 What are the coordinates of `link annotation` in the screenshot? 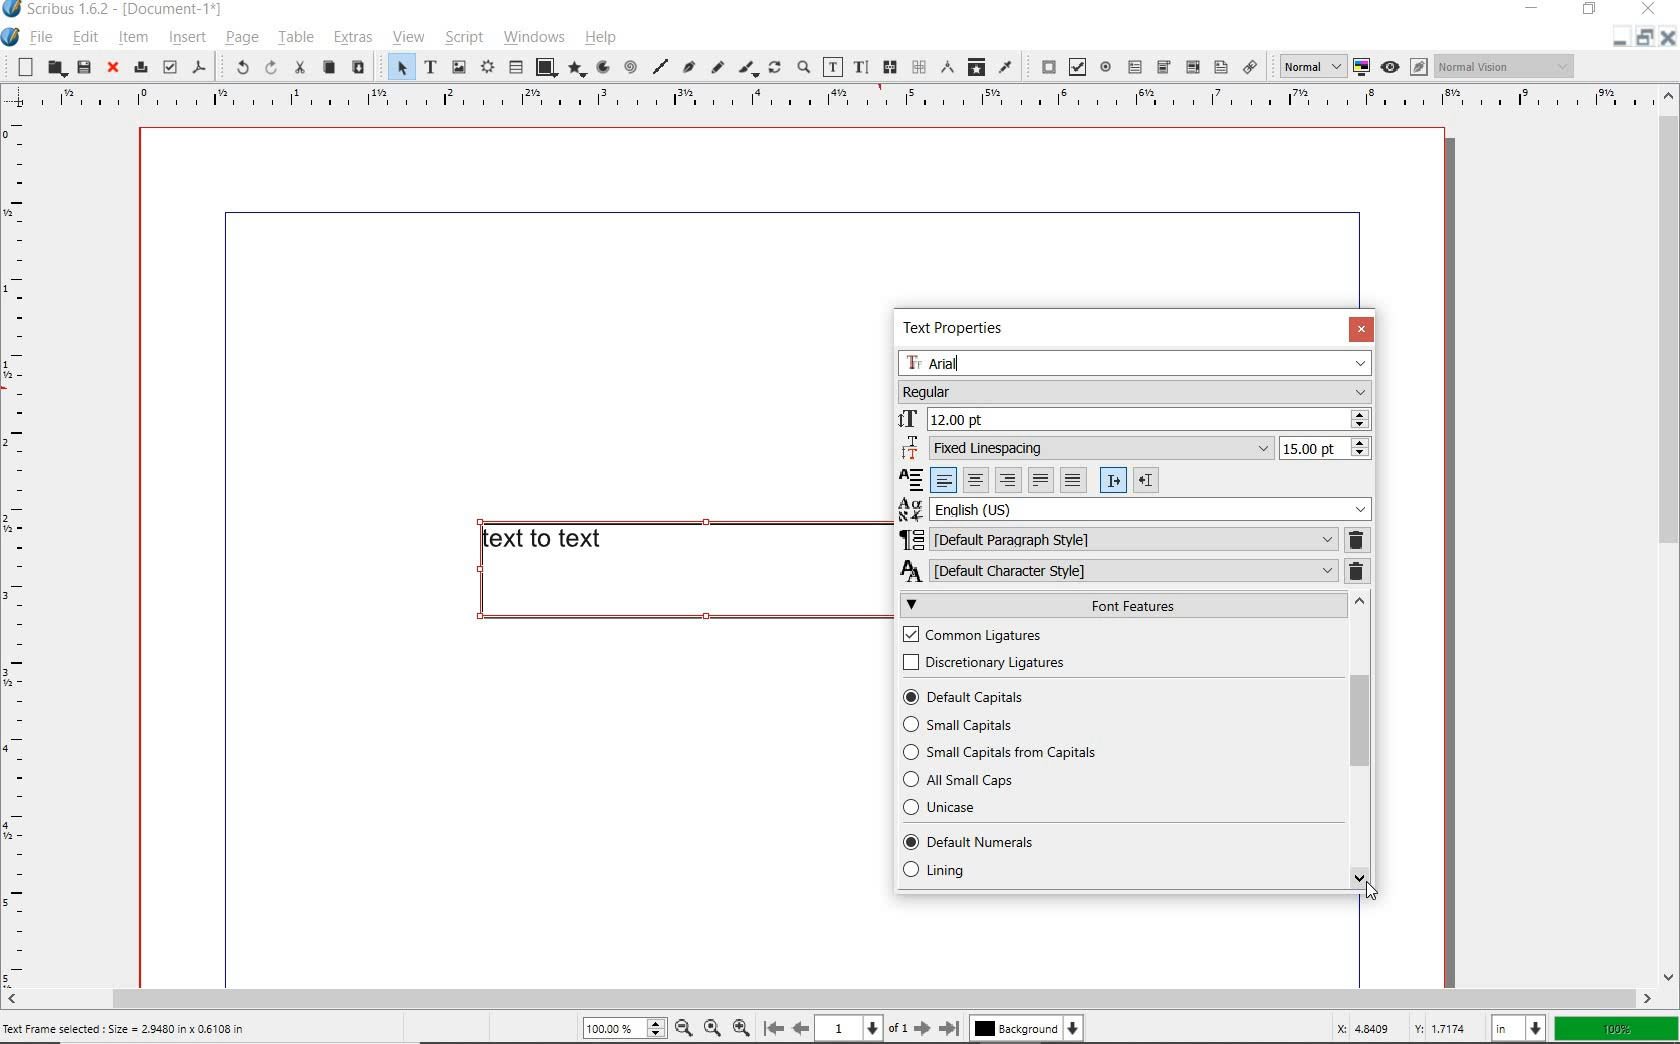 It's located at (1251, 66).